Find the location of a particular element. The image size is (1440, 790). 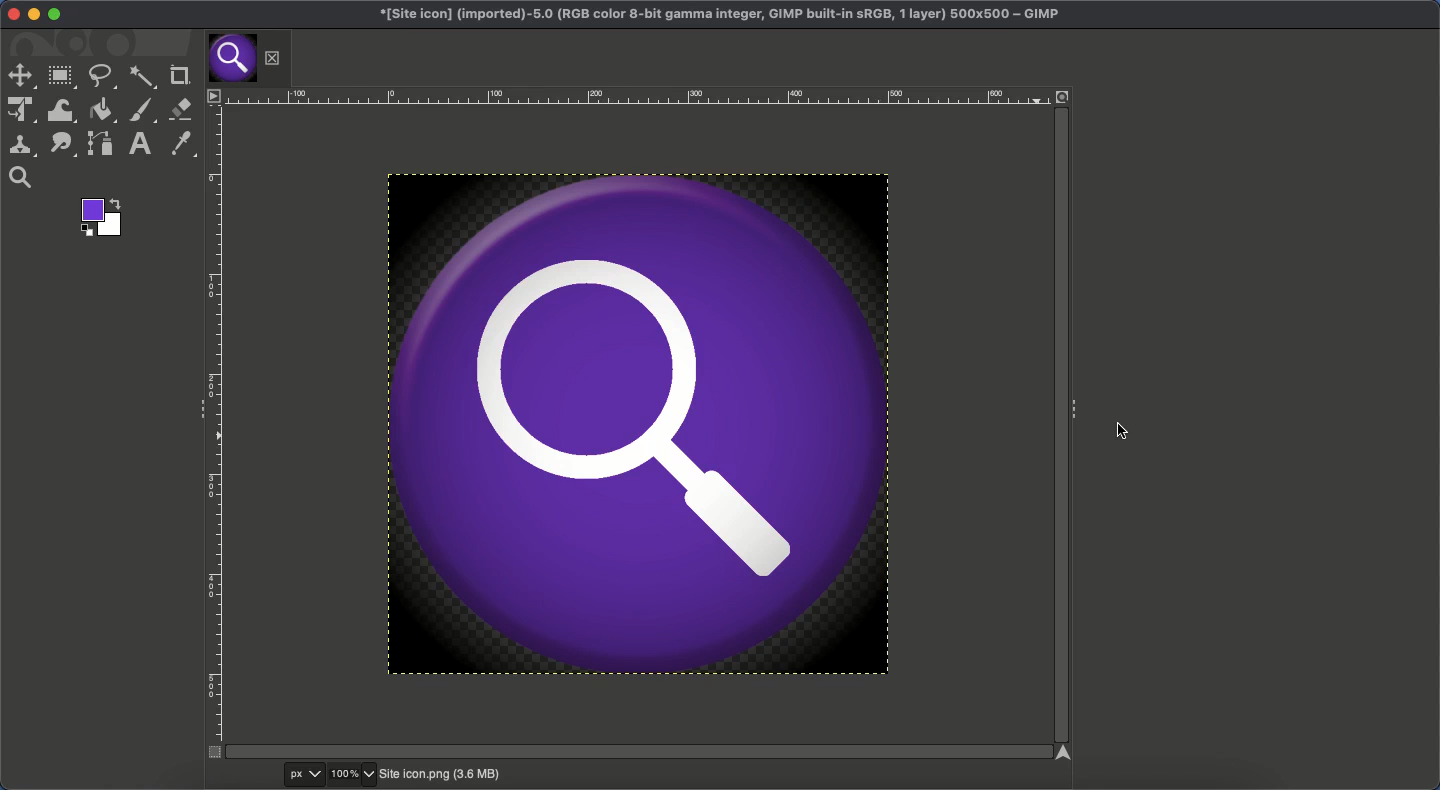

Move tool is located at coordinates (20, 76).